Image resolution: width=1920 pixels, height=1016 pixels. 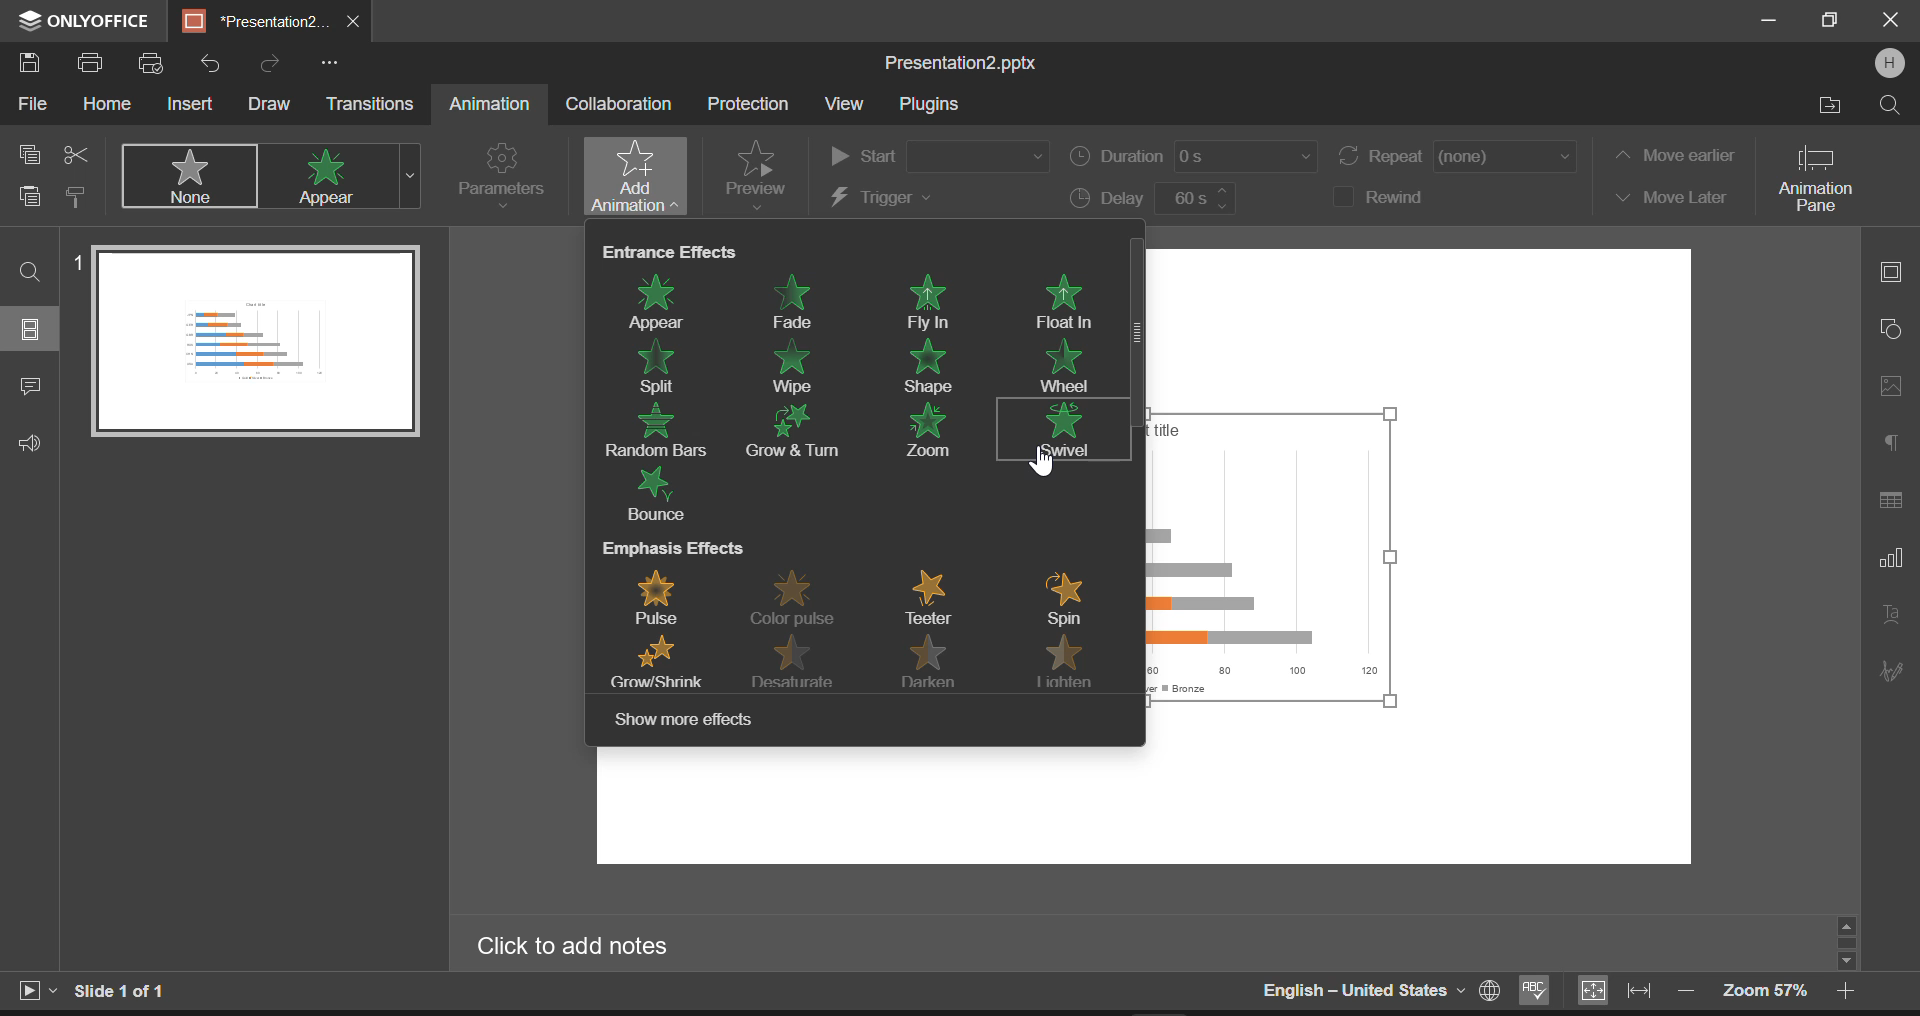 I want to click on Fit to slide, so click(x=1591, y=991).